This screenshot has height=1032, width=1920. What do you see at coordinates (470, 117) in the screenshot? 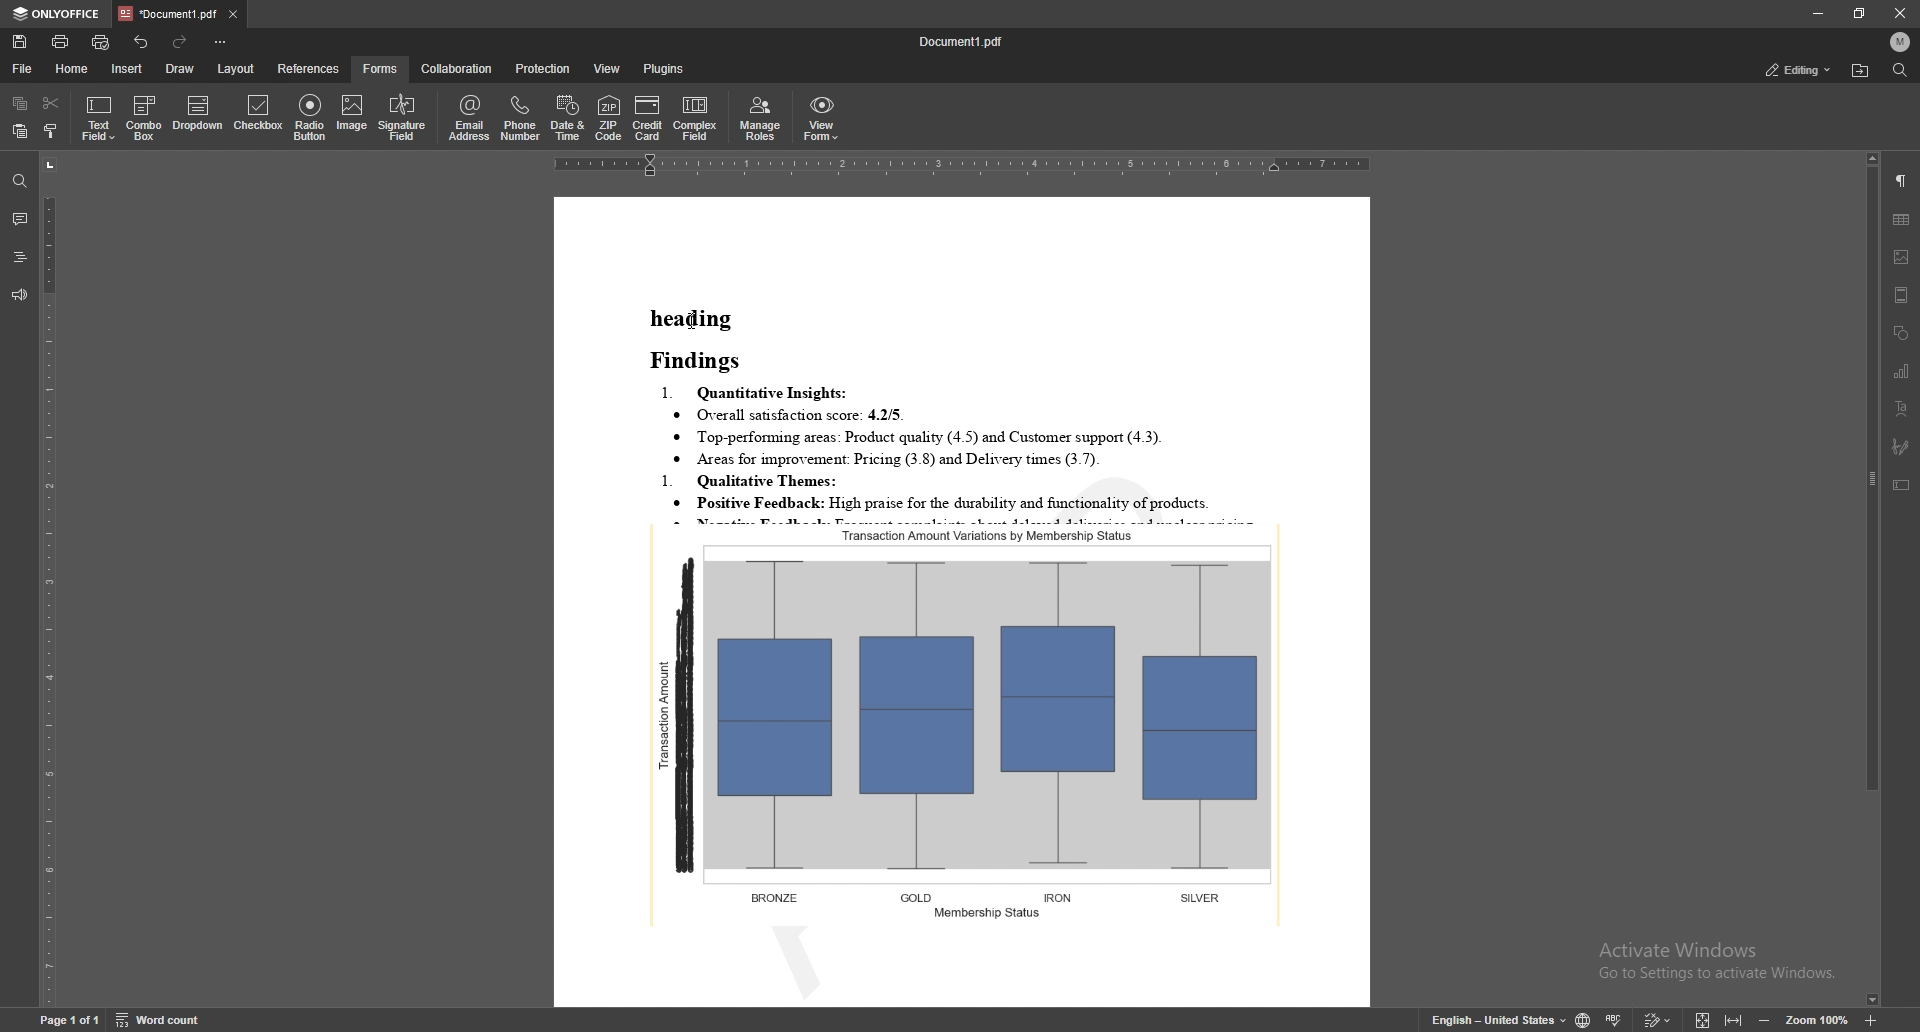
I see `email address` at bounding box center [470, 117].